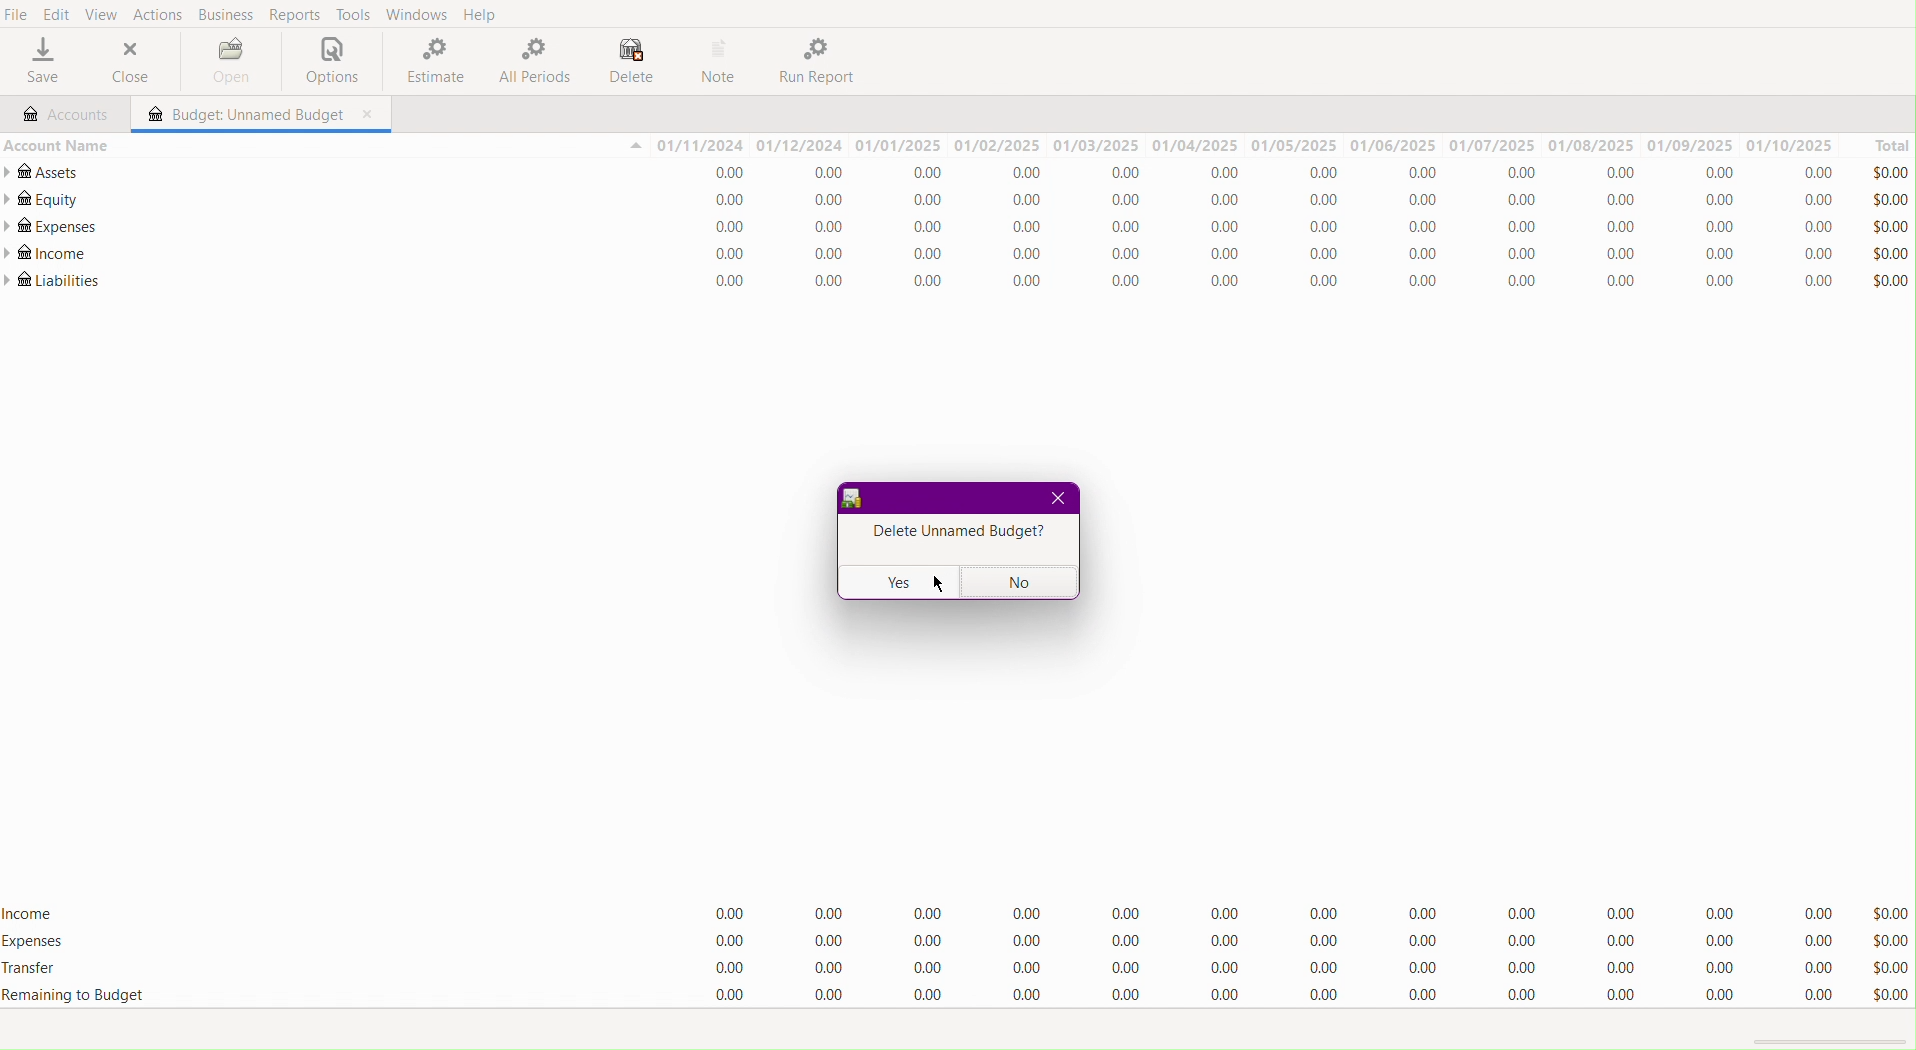 Image resolution: width=1916 pixels, height=1050 pixels. What do you see at coordinates (162, 15) in the screenshot?
I see `Actions` at bounding box center [162, 15].